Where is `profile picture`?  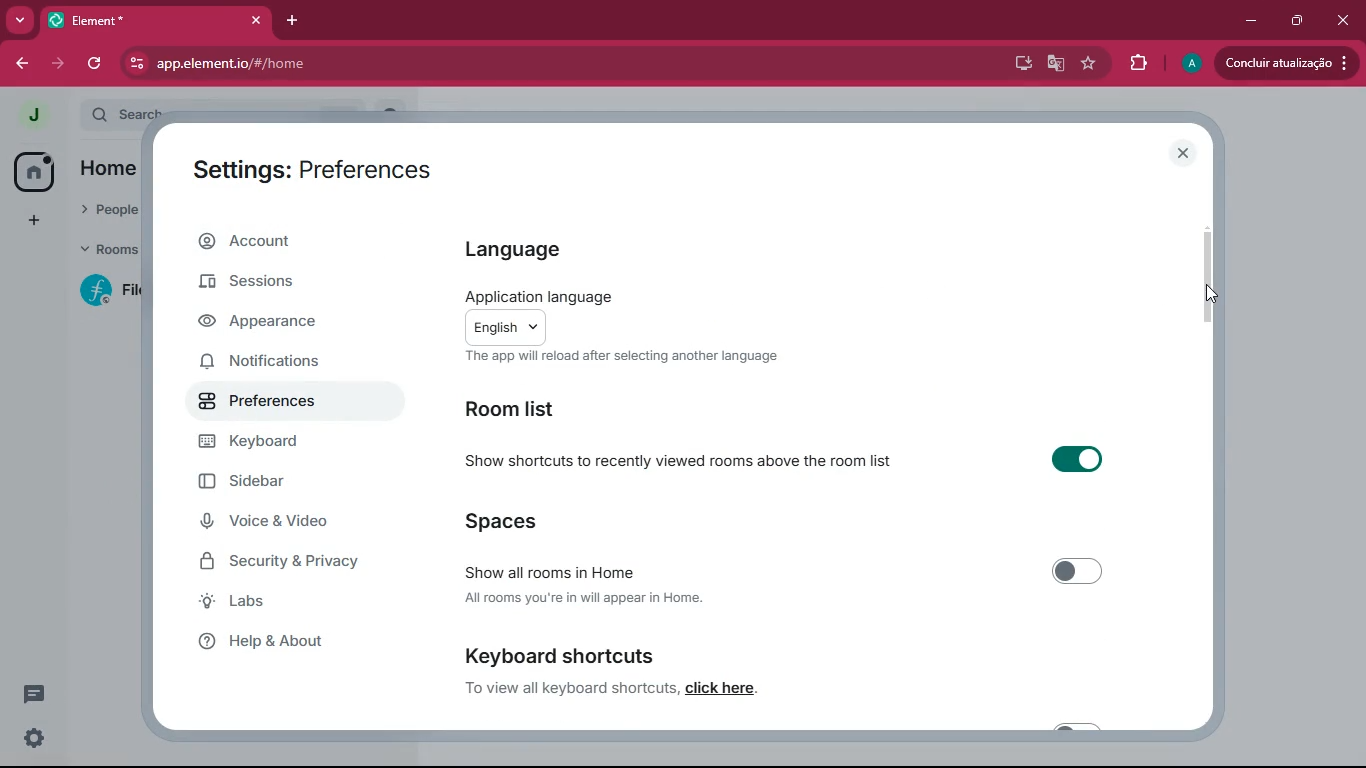
profile picture is located at coordinates (1190, 64).